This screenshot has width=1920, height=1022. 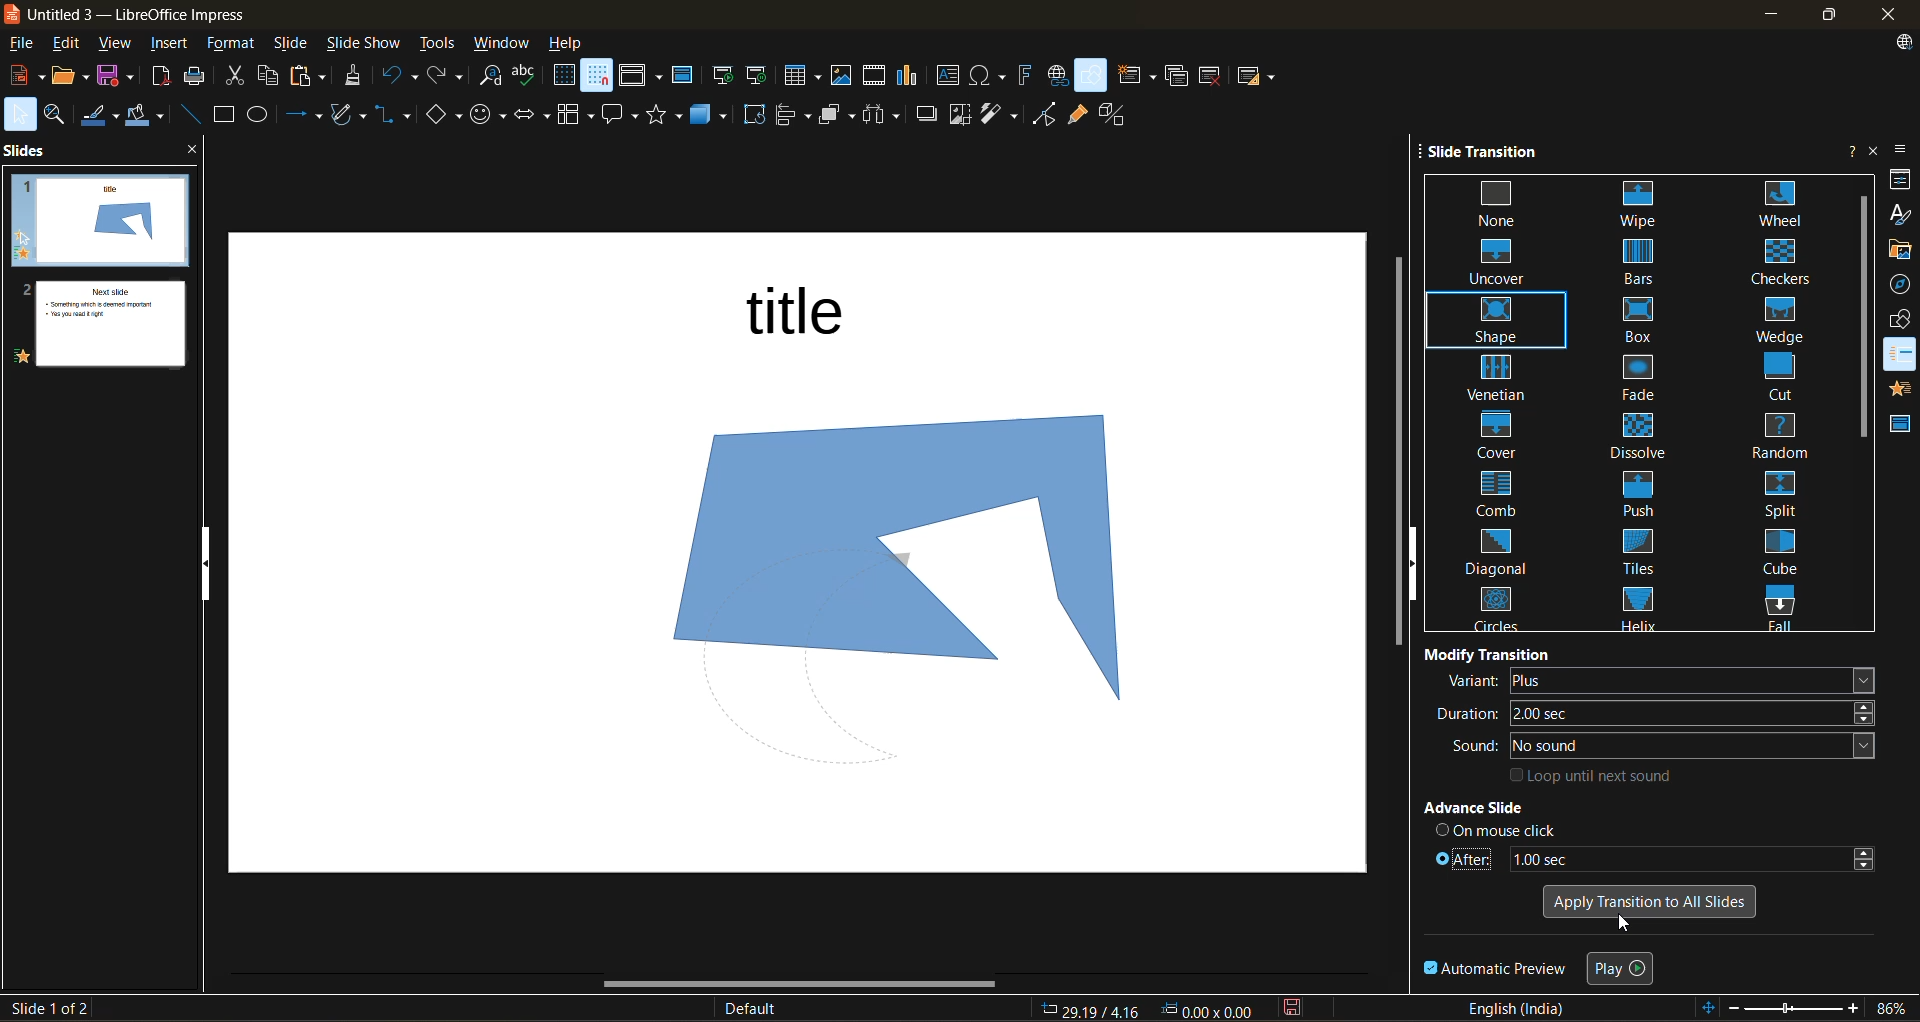 What do you see at coordinates (1647, 899) in the screenshot?
I see `apply transition to all slides` at bounding box center [1647, 899].